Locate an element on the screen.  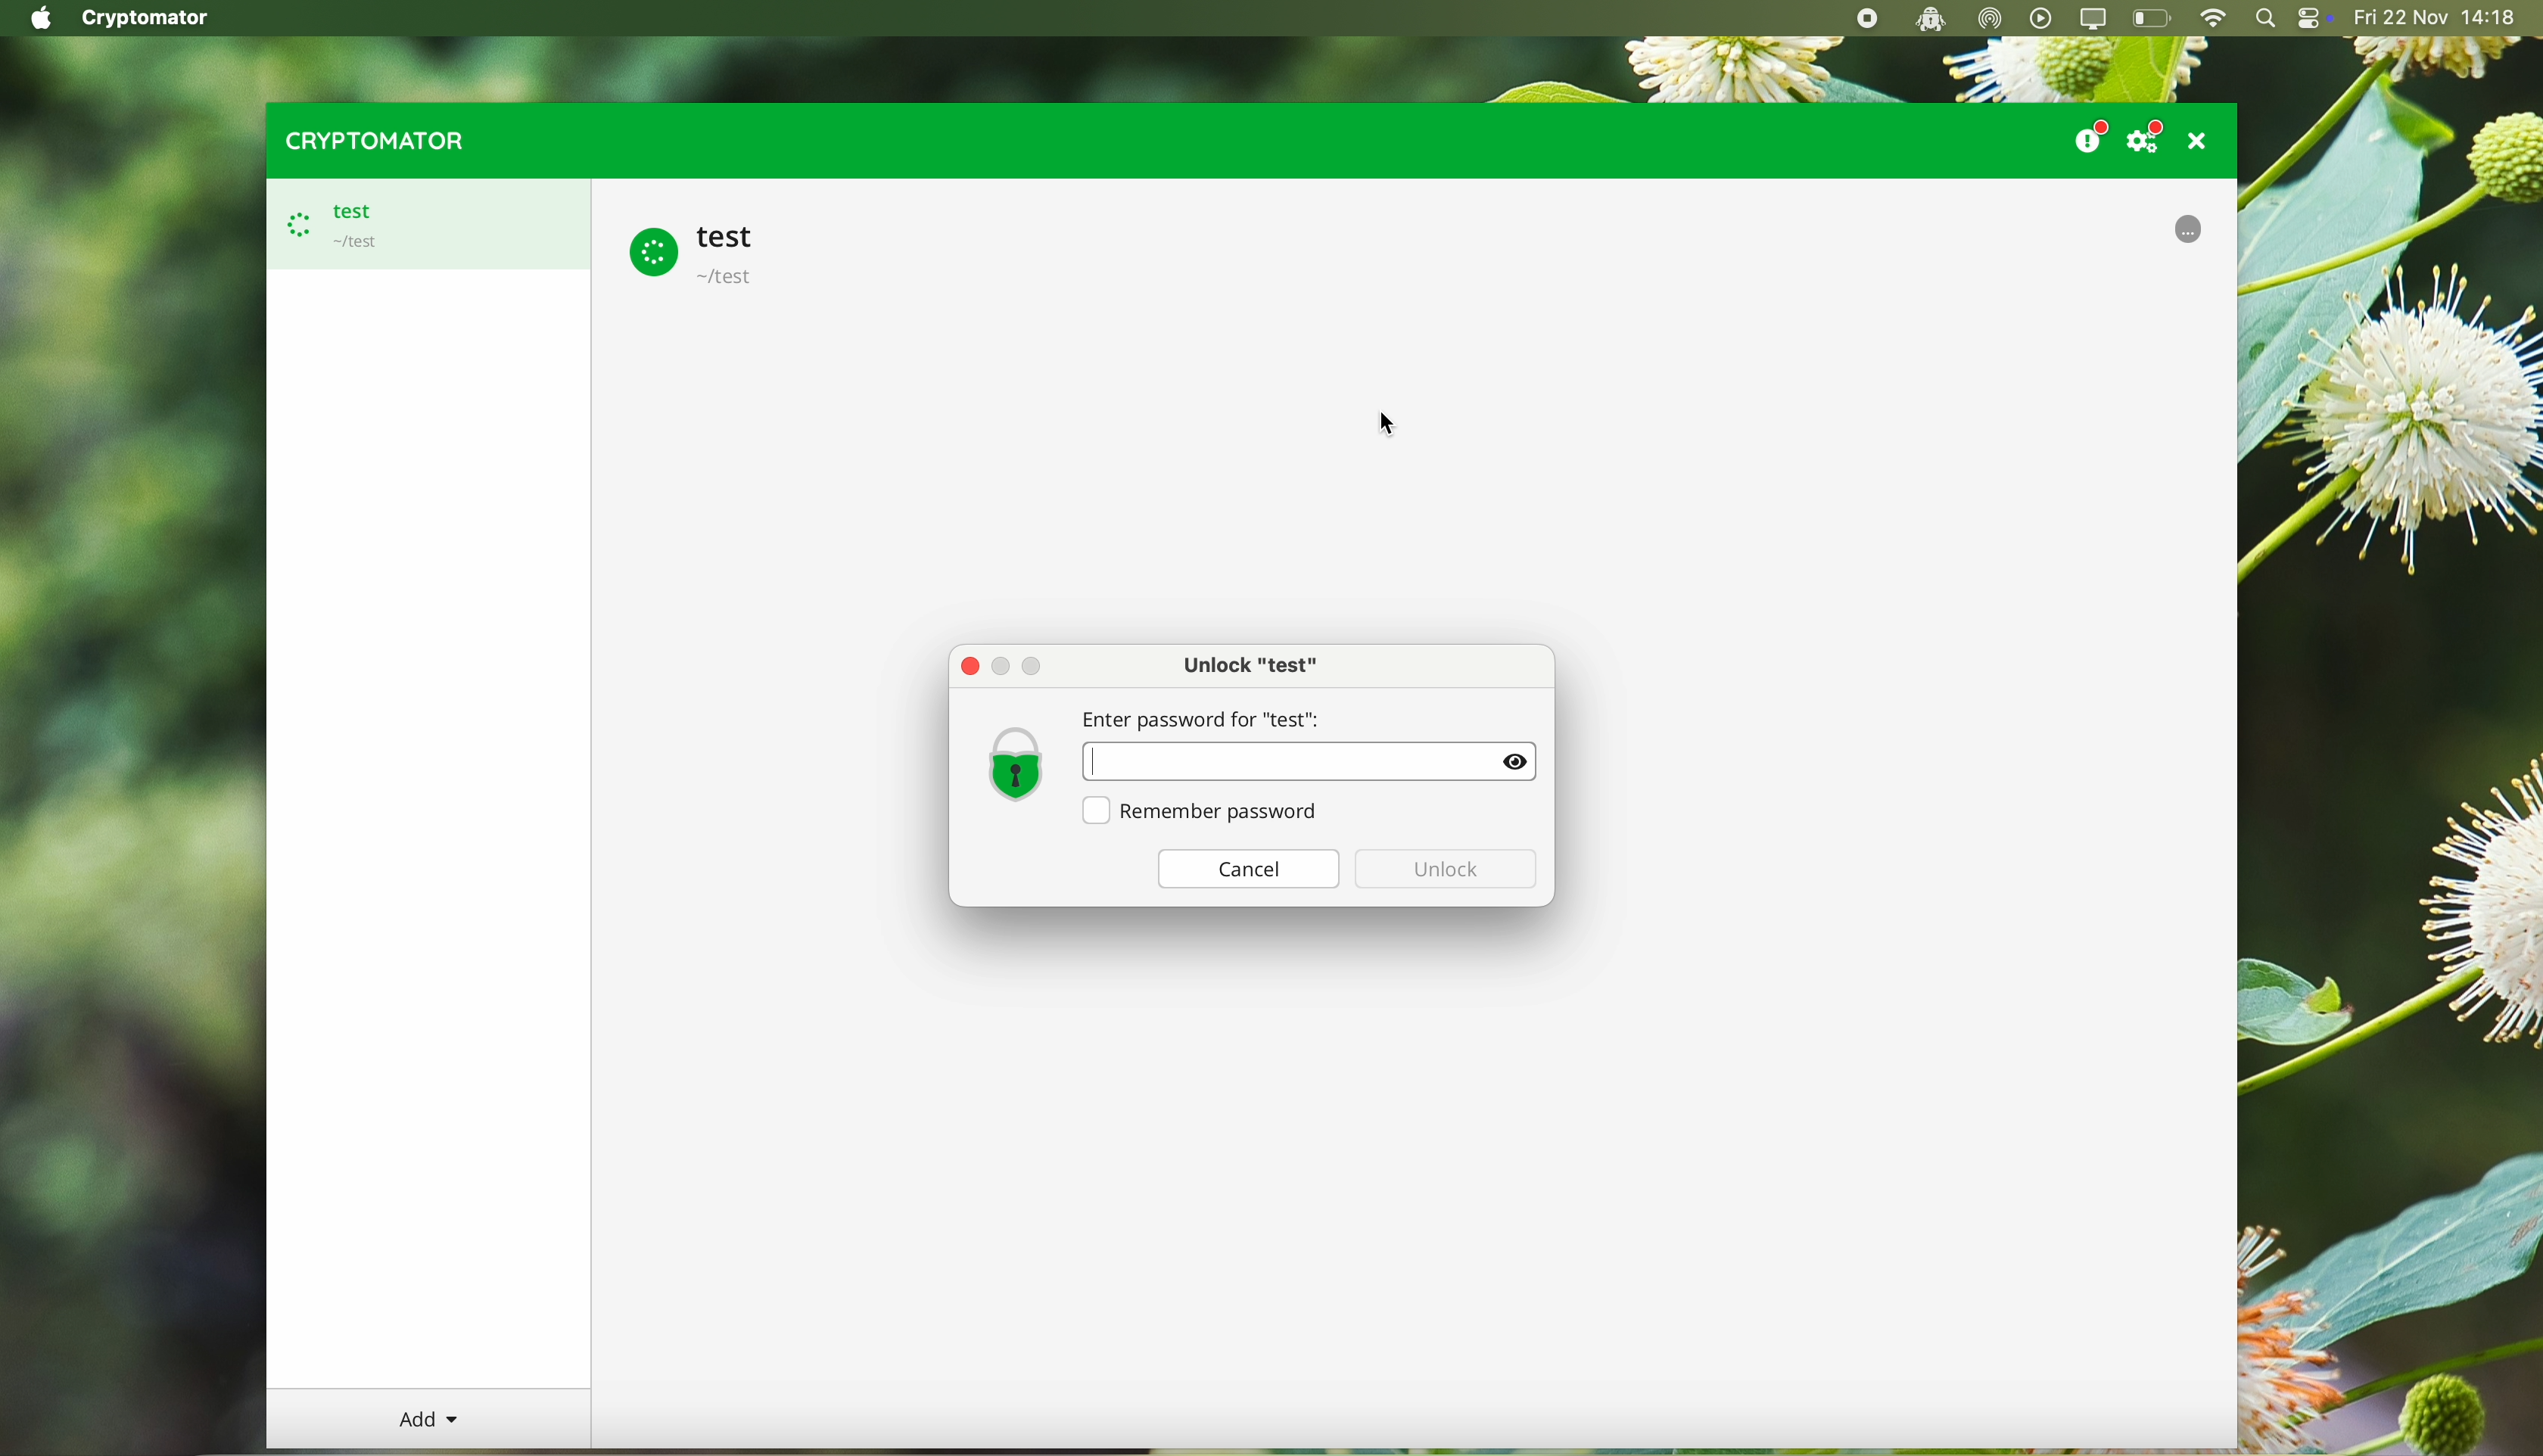
lock icon is located at coordinates (1015, 762).